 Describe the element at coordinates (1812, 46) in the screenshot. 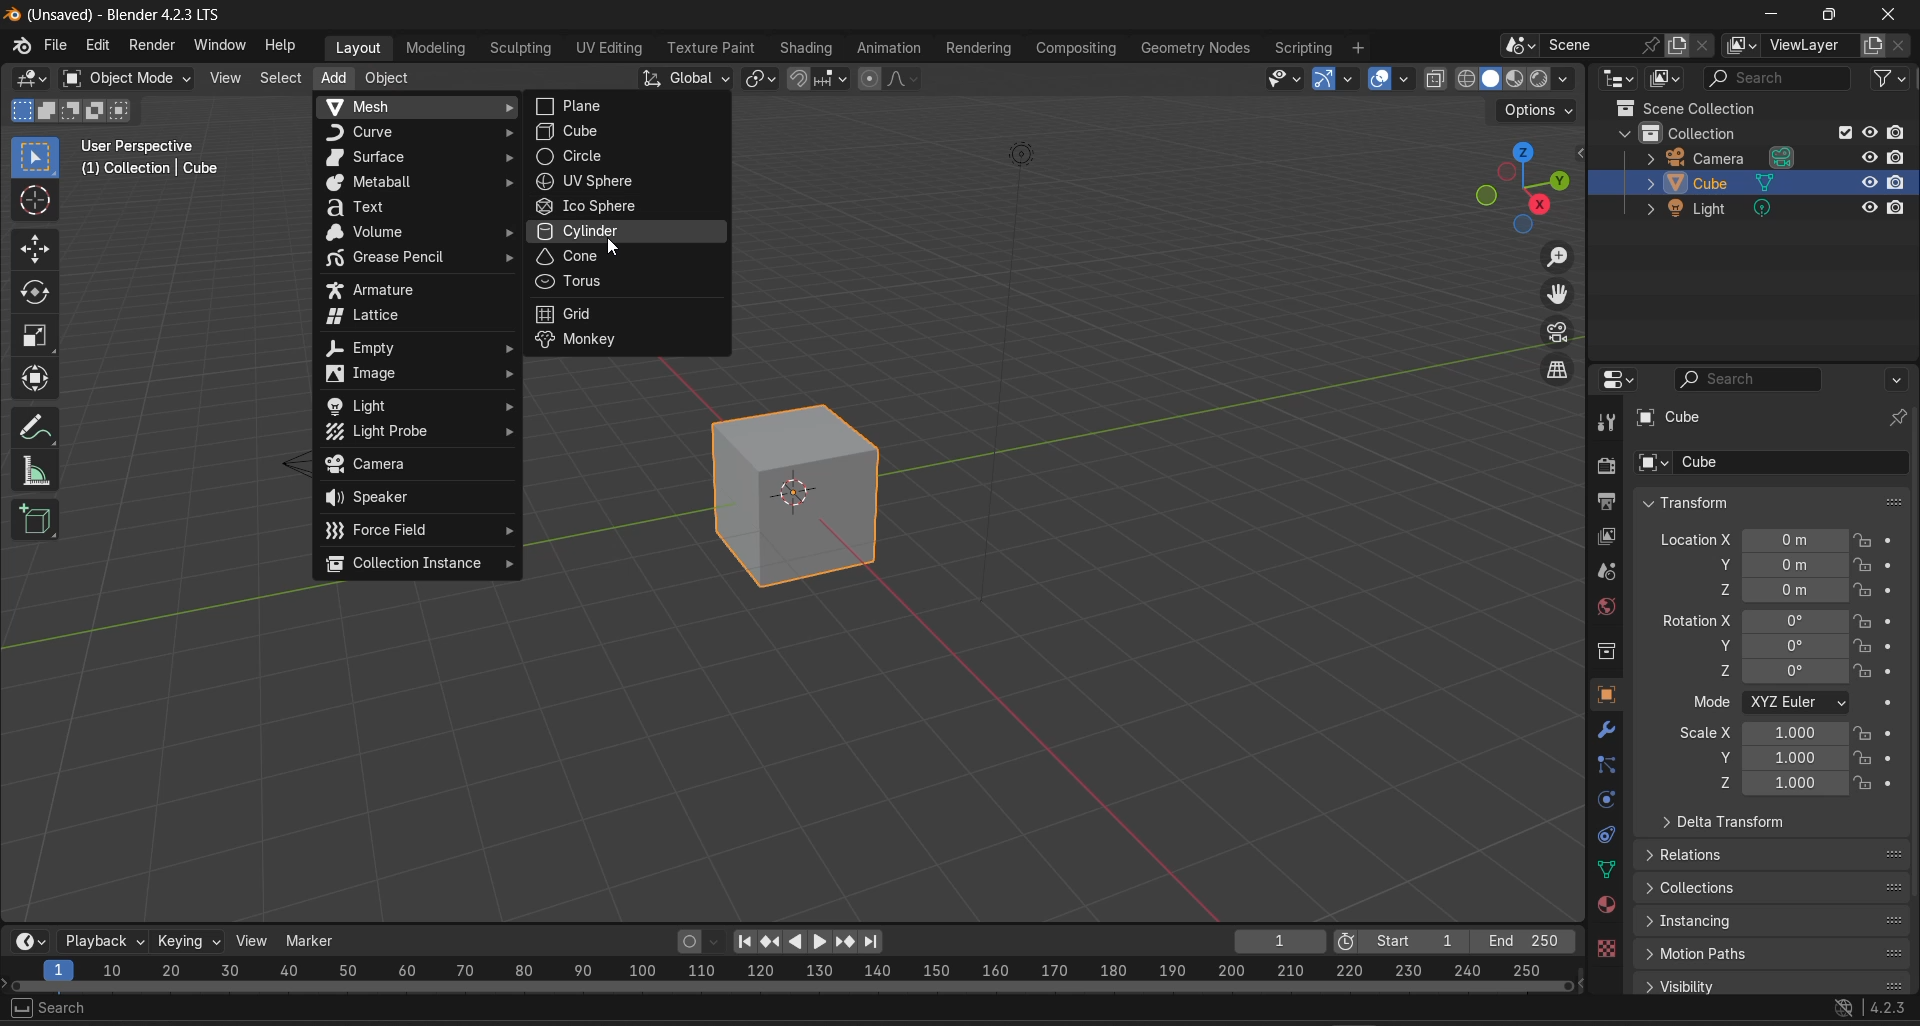

I see `view layer name` at that location.